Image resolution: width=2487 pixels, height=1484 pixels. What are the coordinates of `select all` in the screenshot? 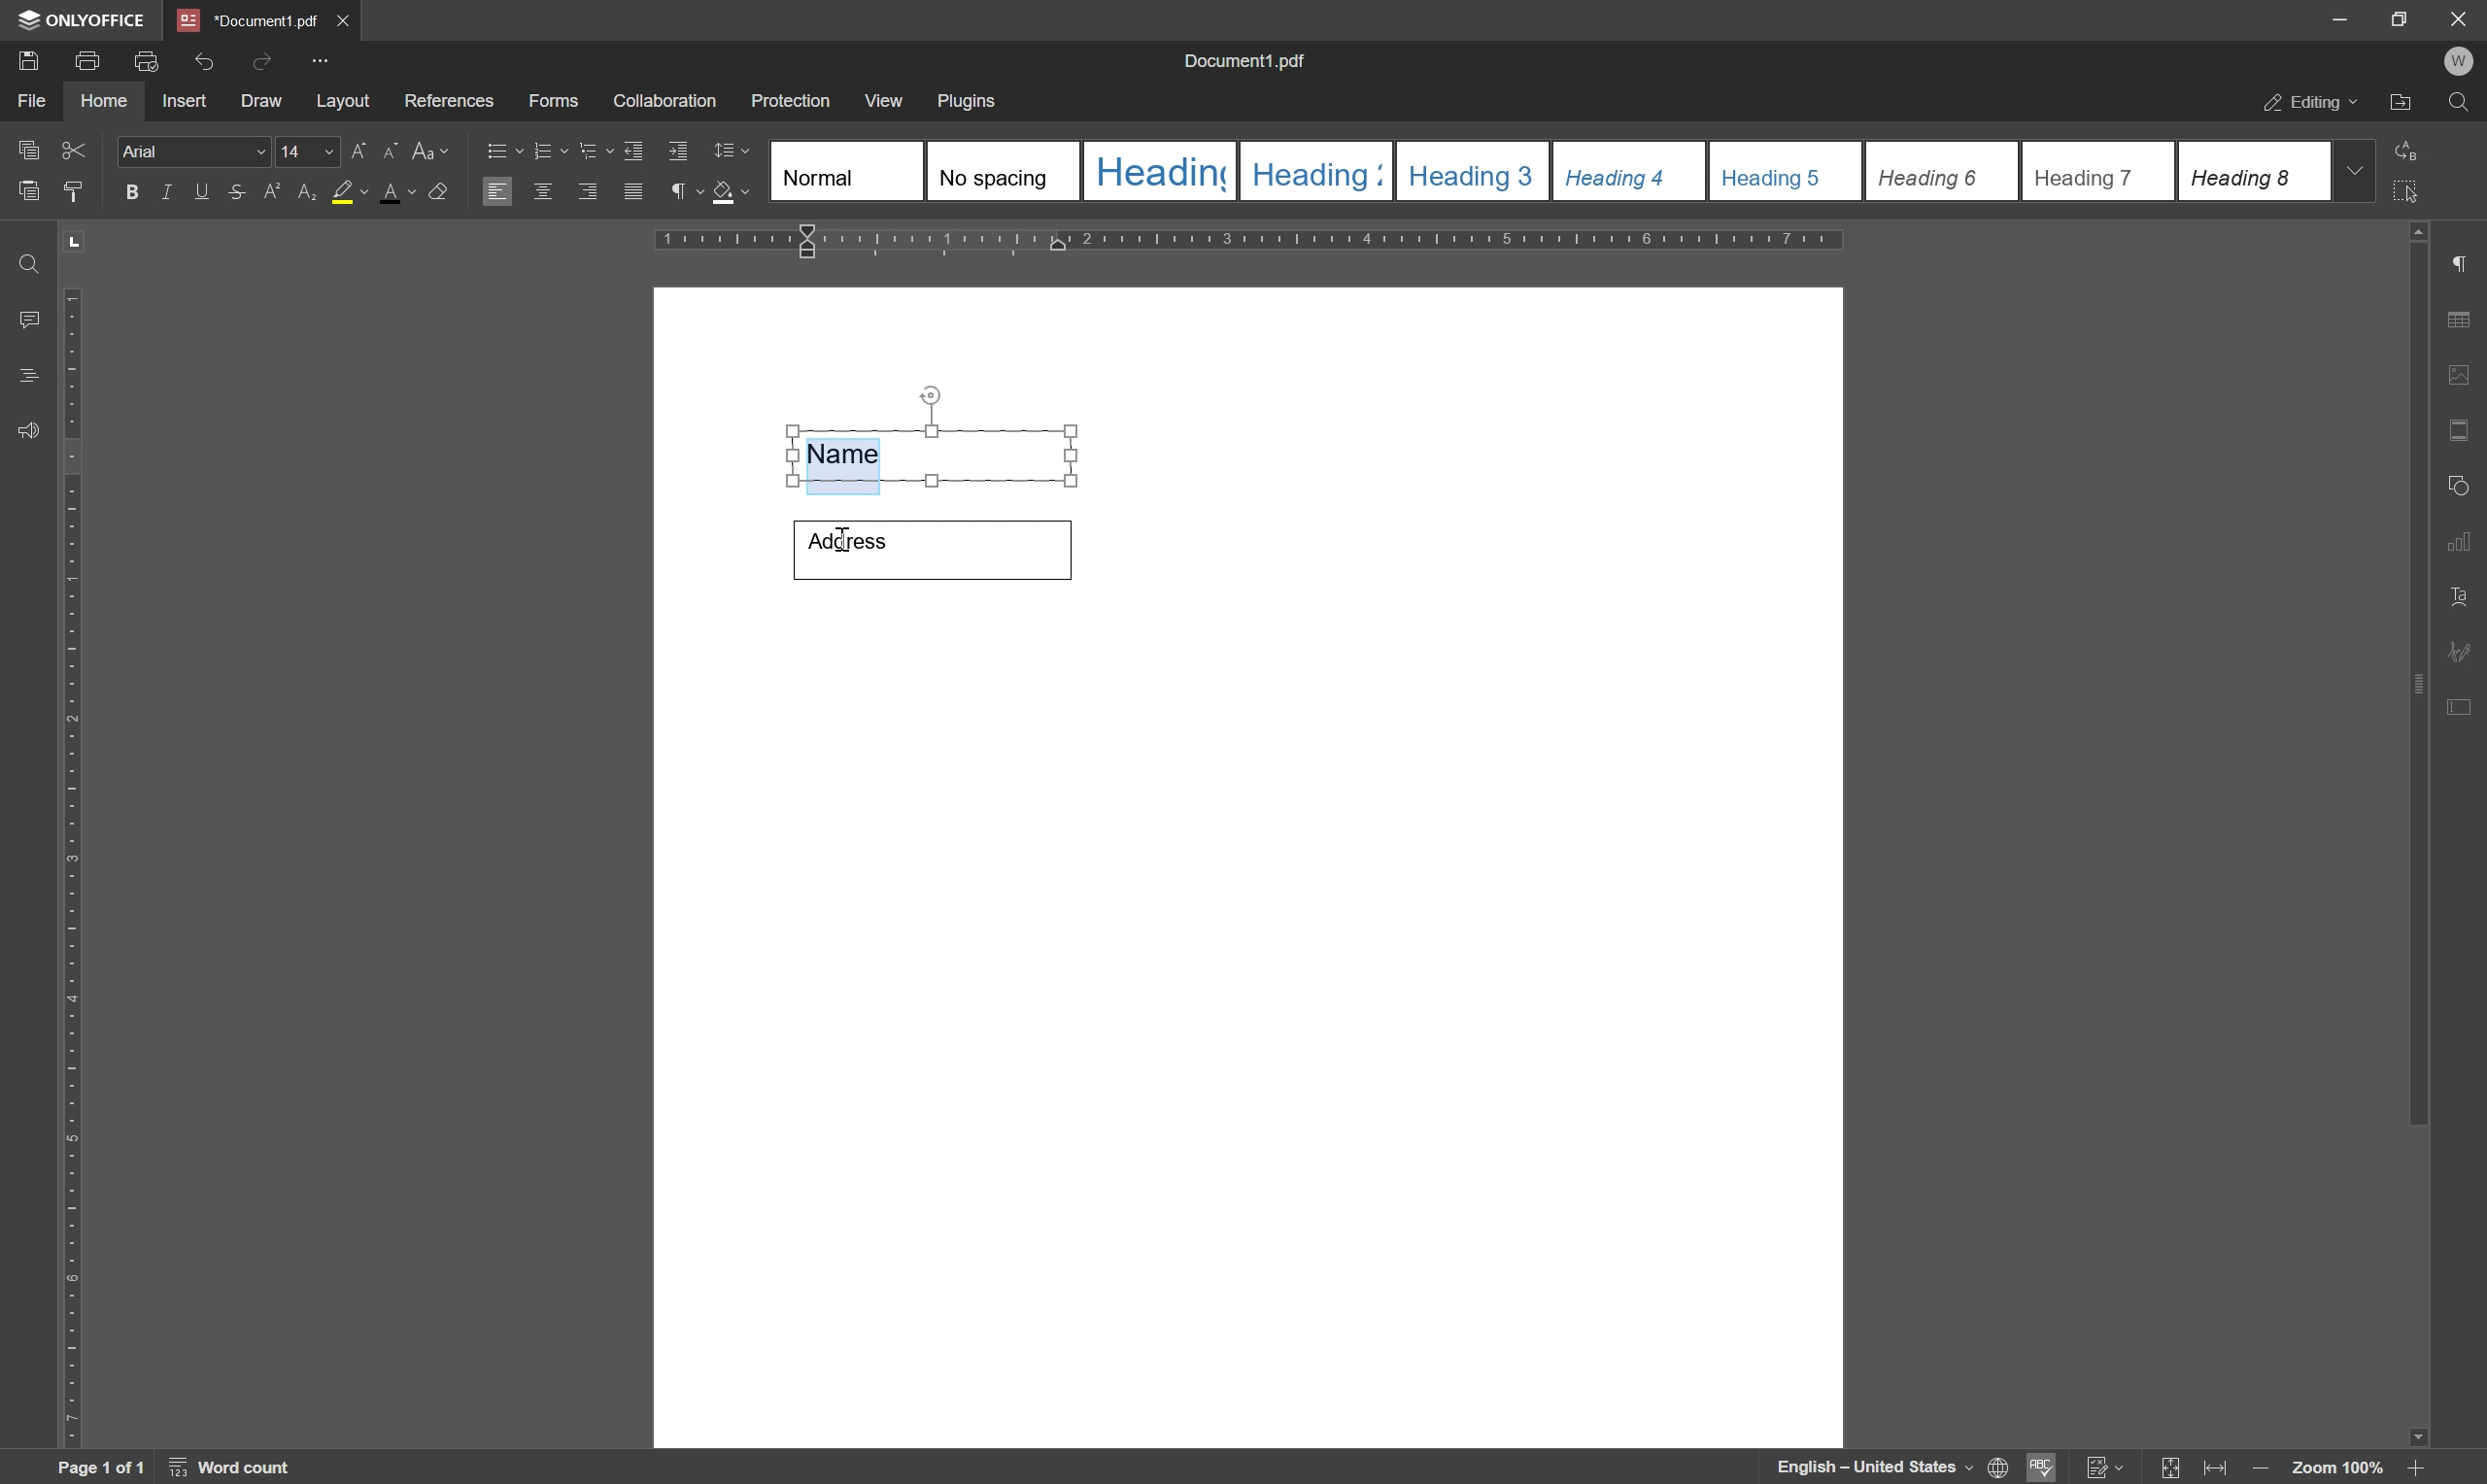 It's located at (2416, 191).